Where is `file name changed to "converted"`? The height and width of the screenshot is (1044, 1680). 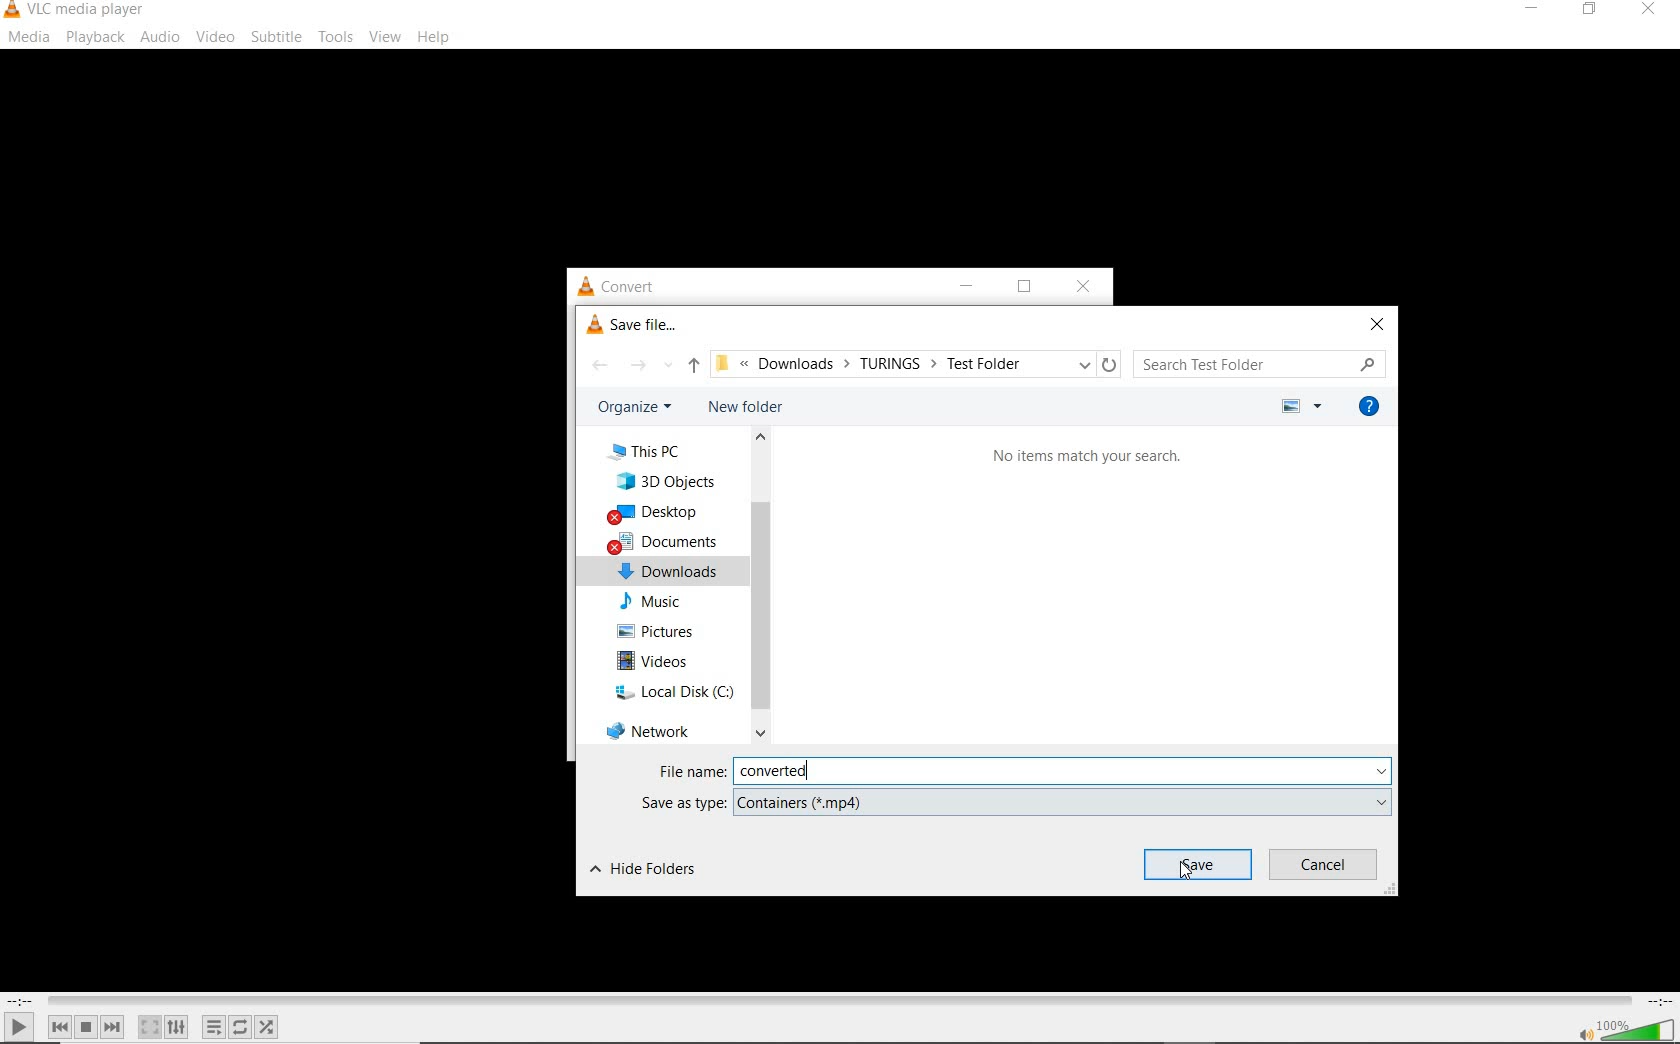 file name changed to "converted" is located at coordinates (1062, 772).